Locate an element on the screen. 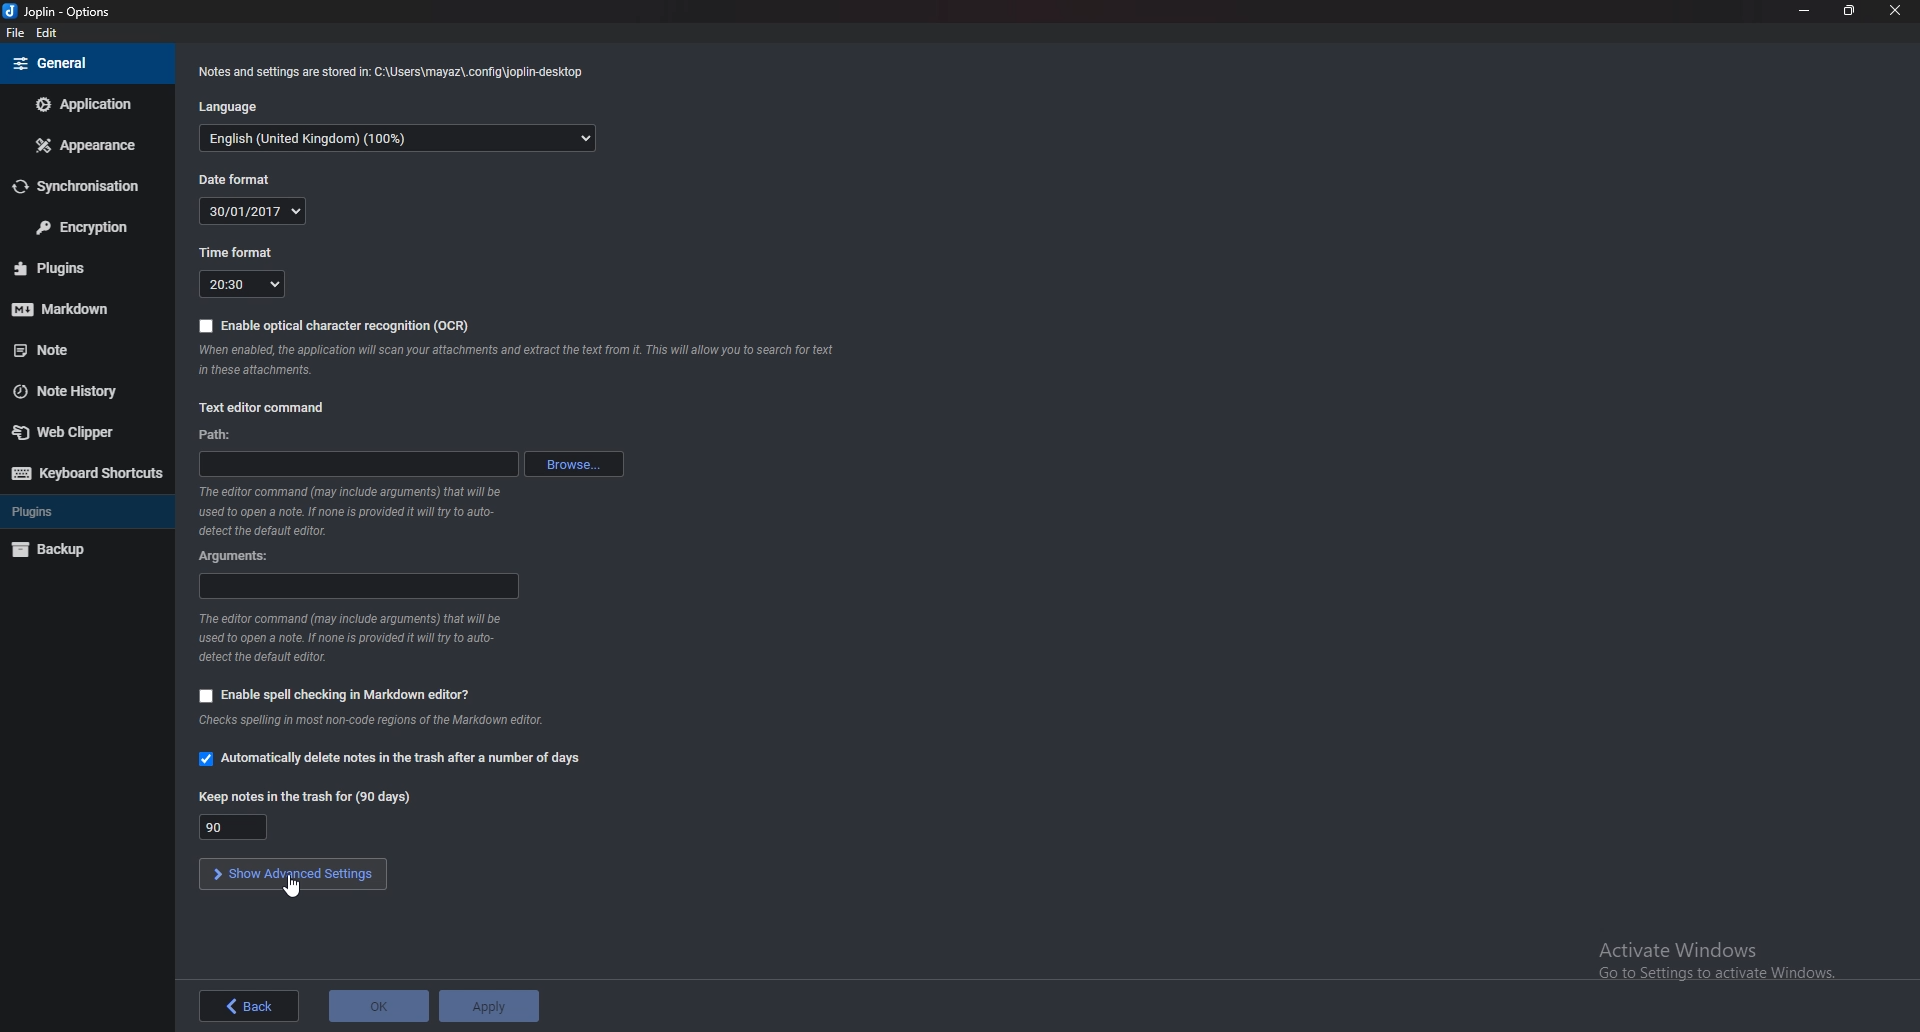 The width and height of the screenshot is (1920, 1032). English is located at coordinates (399, 138).